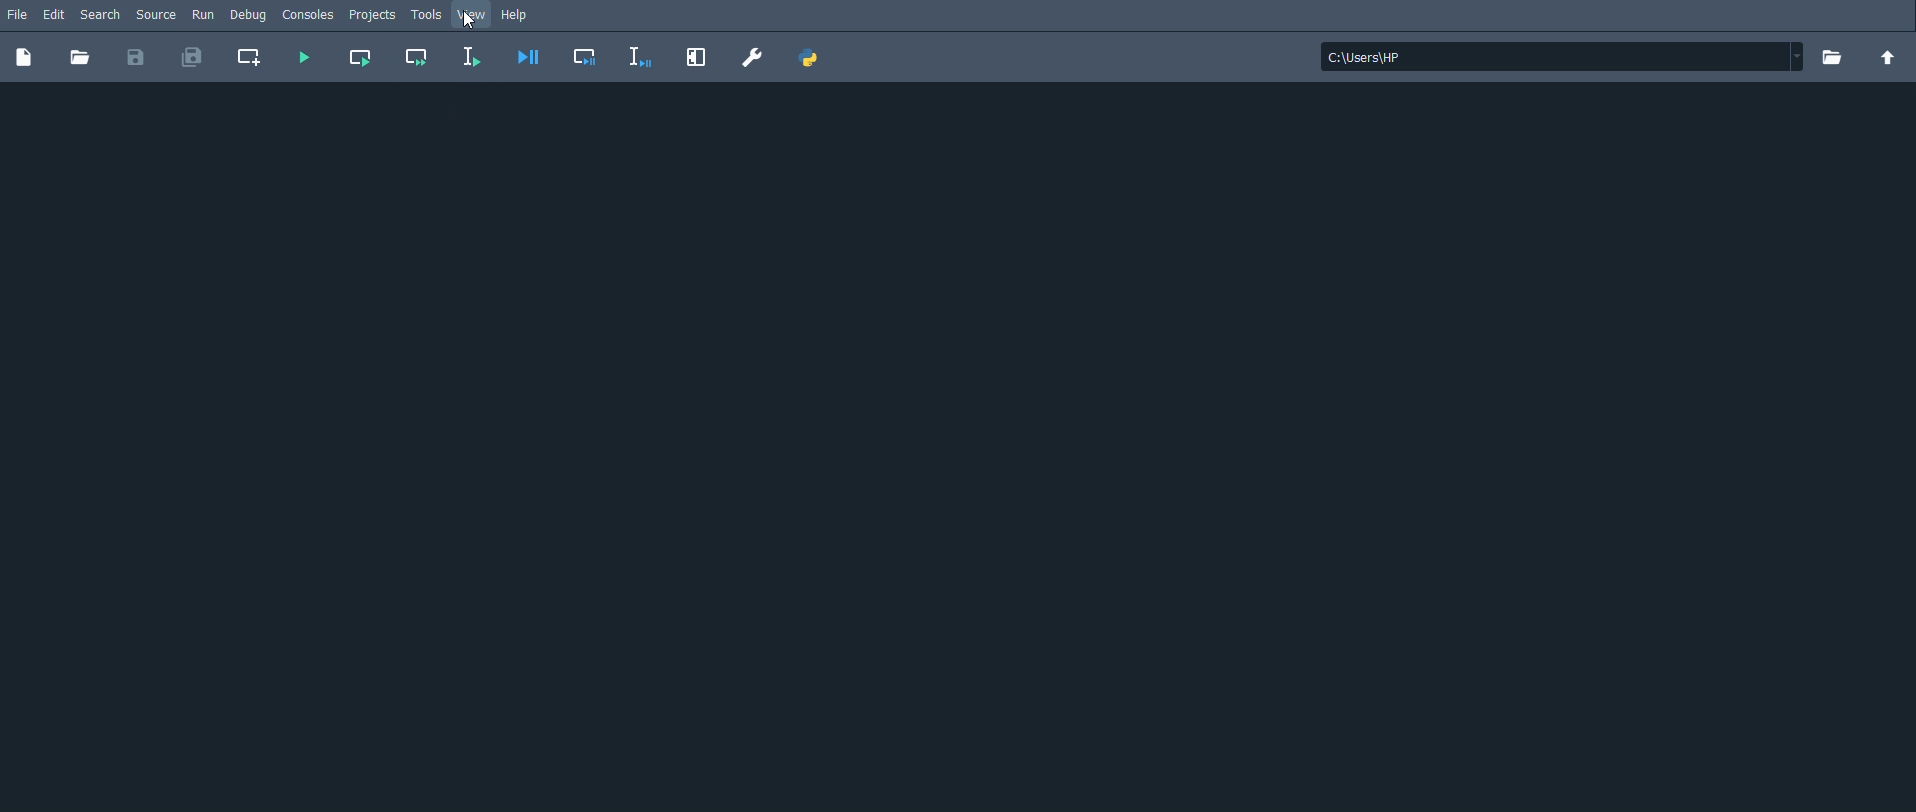  I want to click on Run current cell and go to the next one, so click(415, 55).